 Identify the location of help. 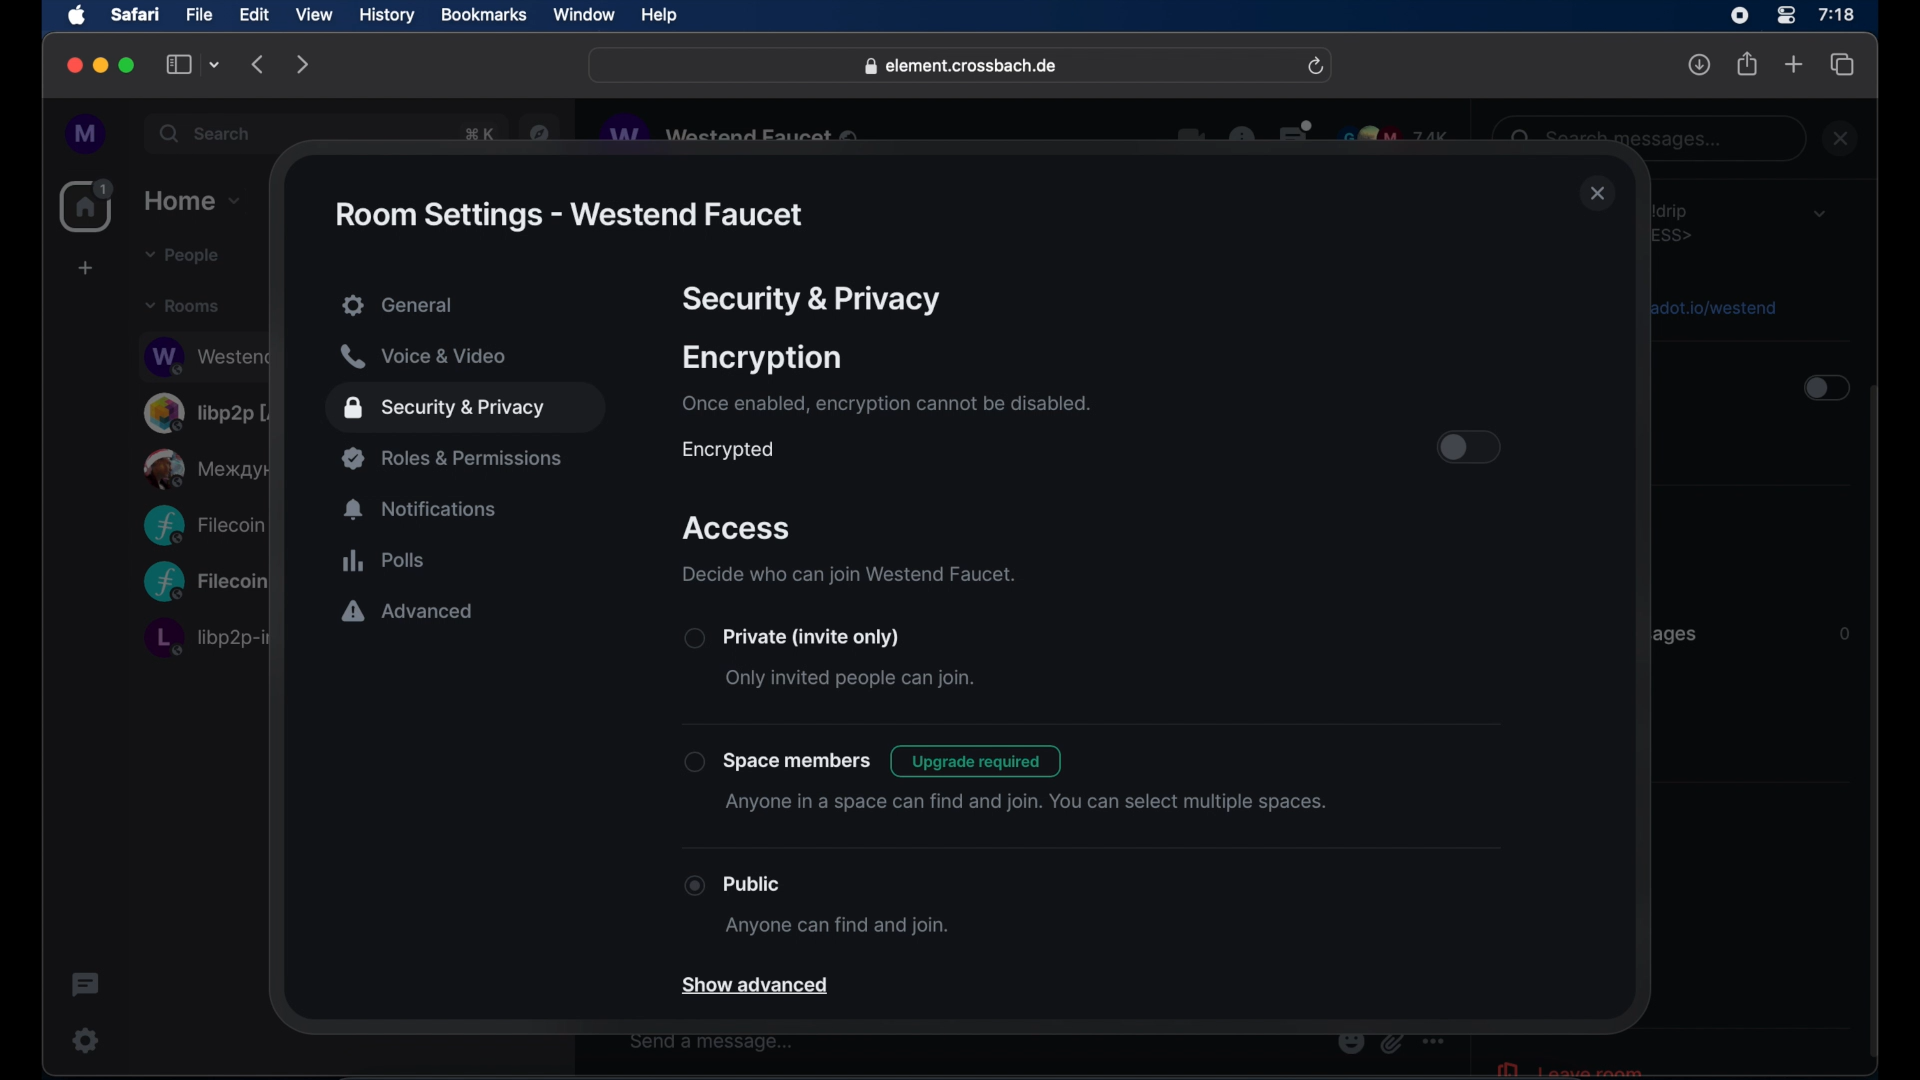
(659, 16).